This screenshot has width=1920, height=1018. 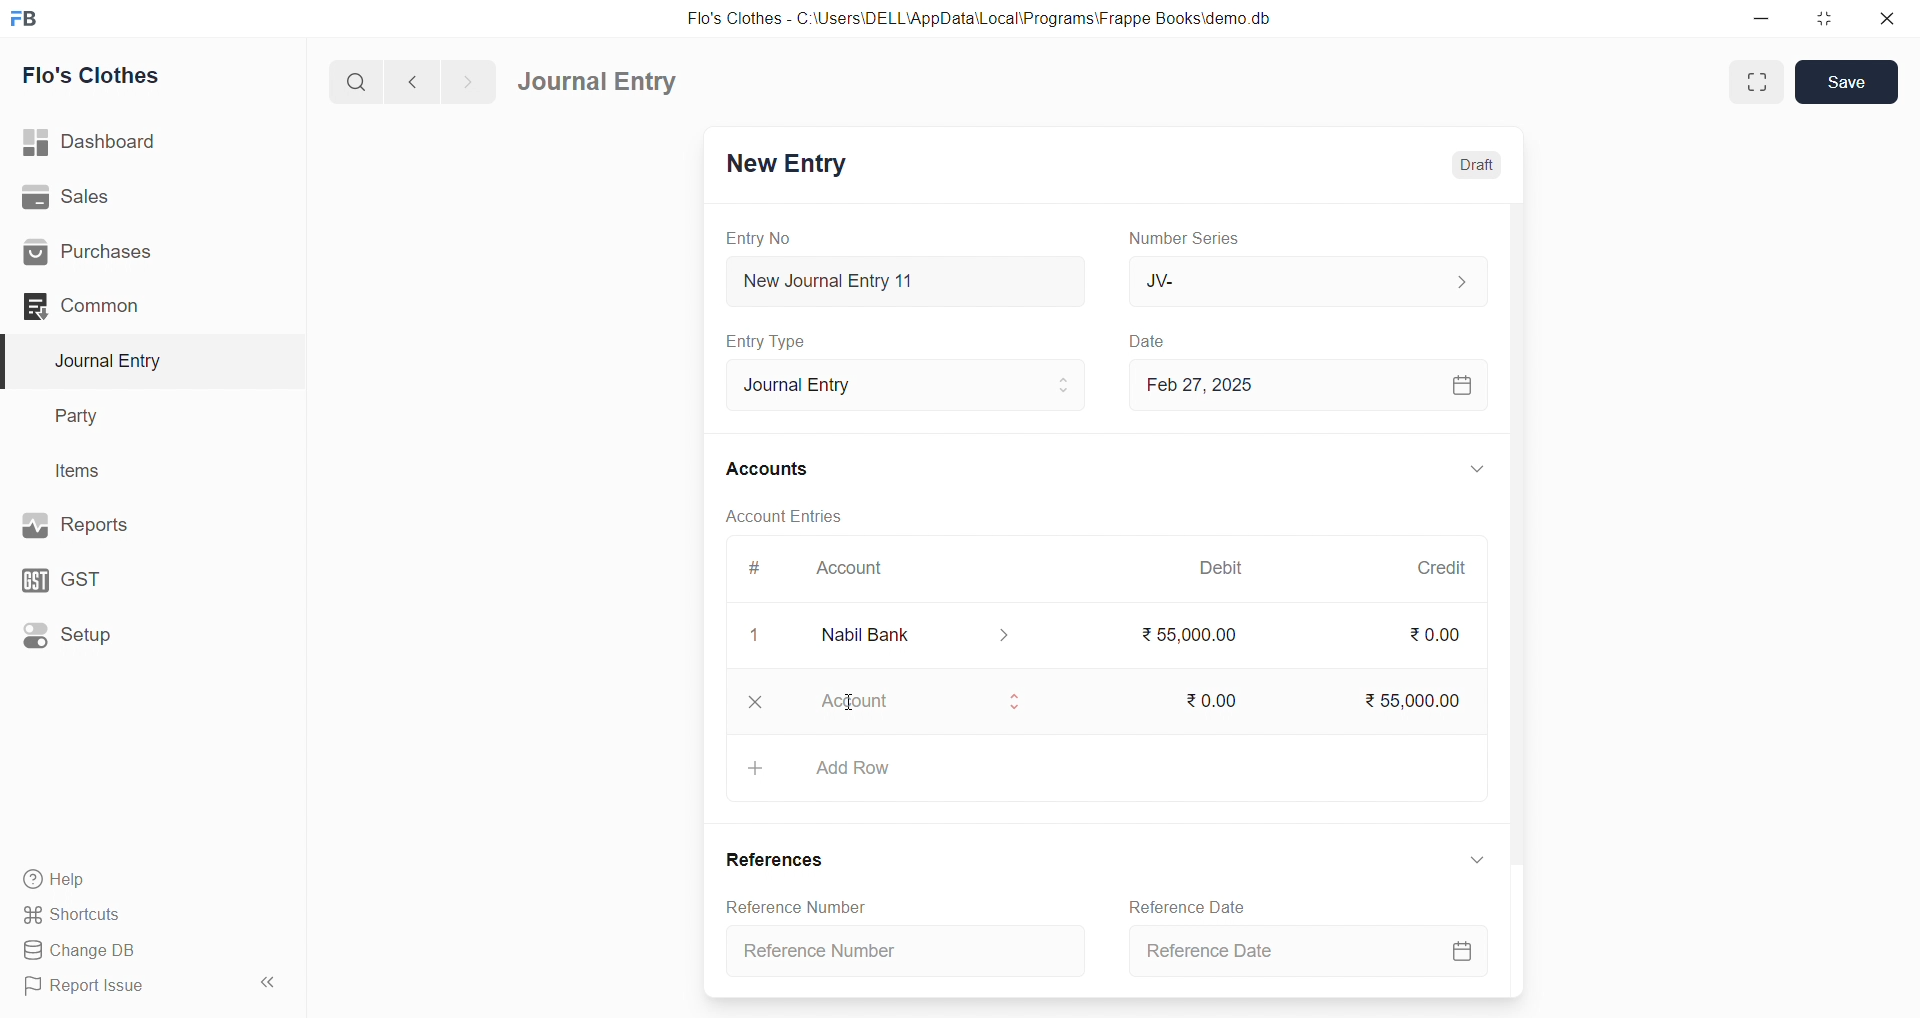 What do you see at coordinates (790, 165) in the screenshot?
I see `New Entry` at bounding box center [790, 165].